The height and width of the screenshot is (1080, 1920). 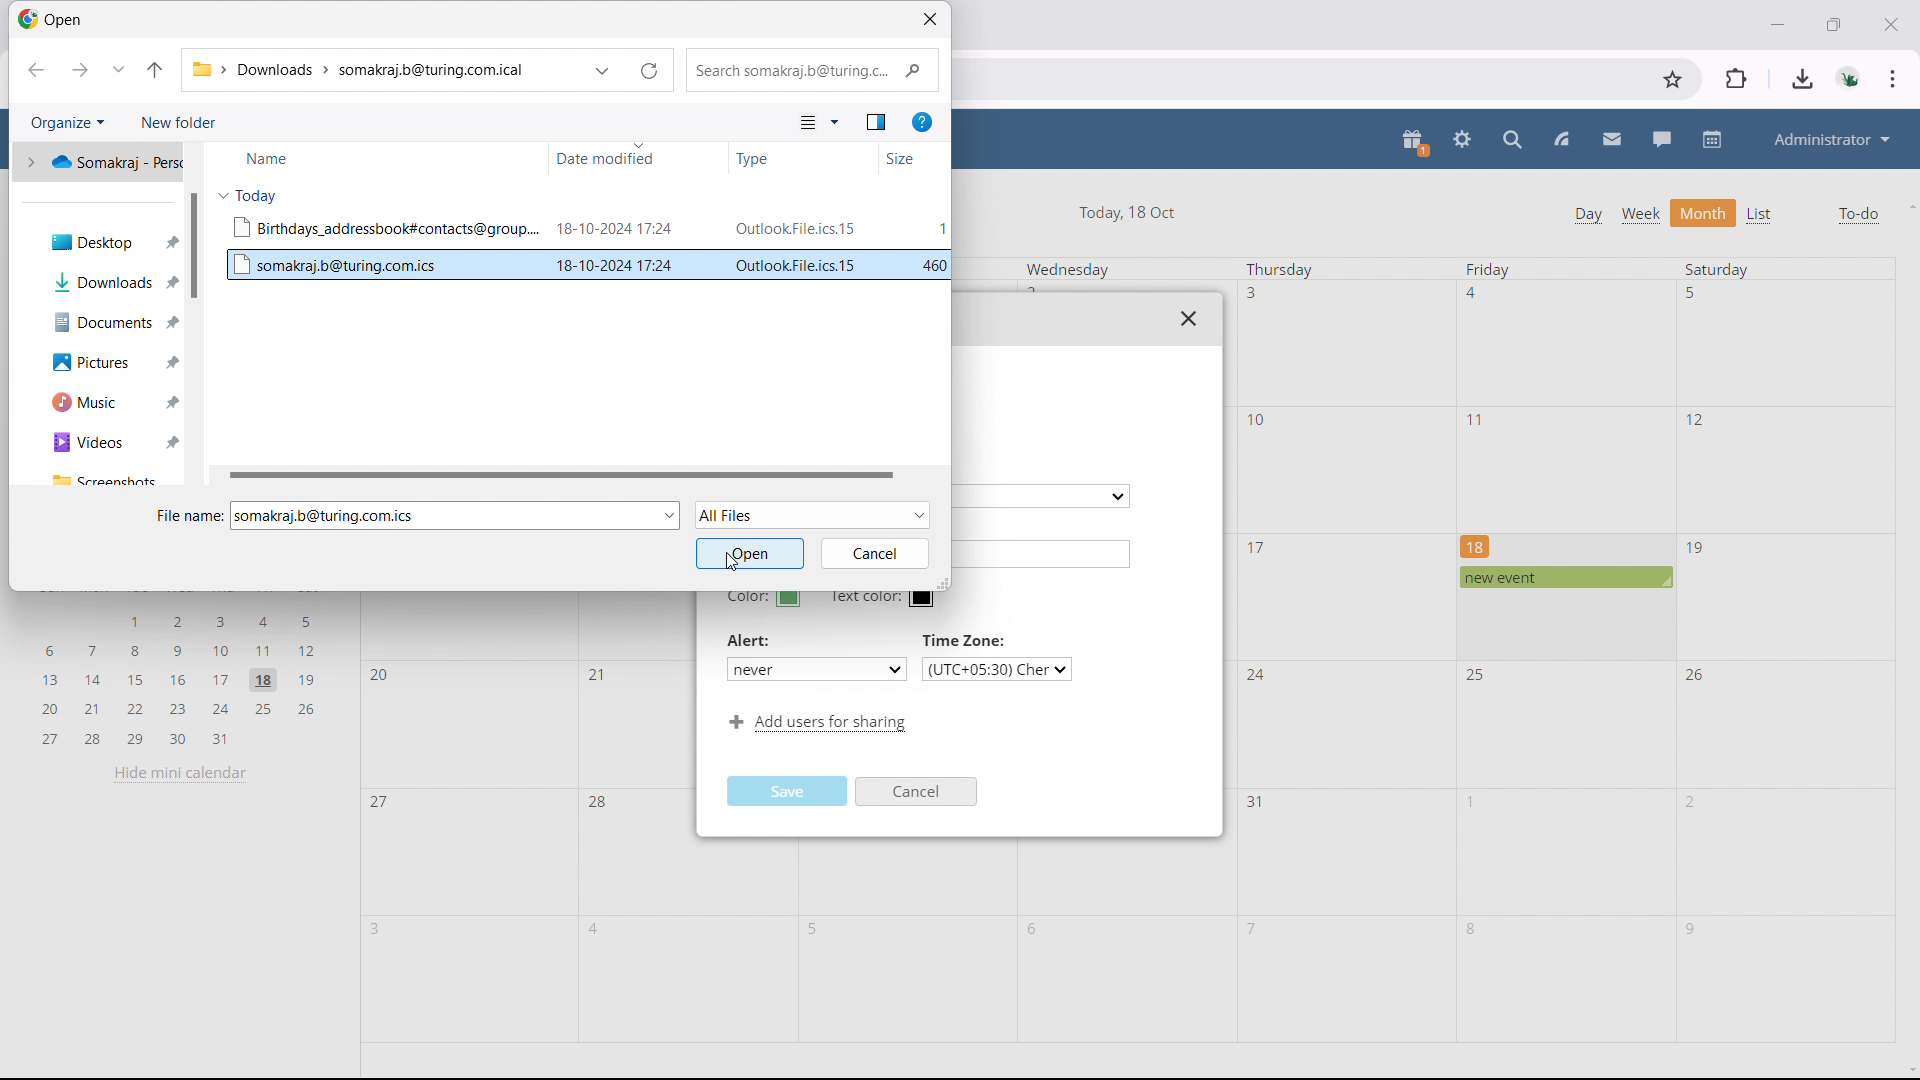 What do you see at coordinates (1514, 140) in the screenshot?
I see `search` at bounding box center [1514, 140].